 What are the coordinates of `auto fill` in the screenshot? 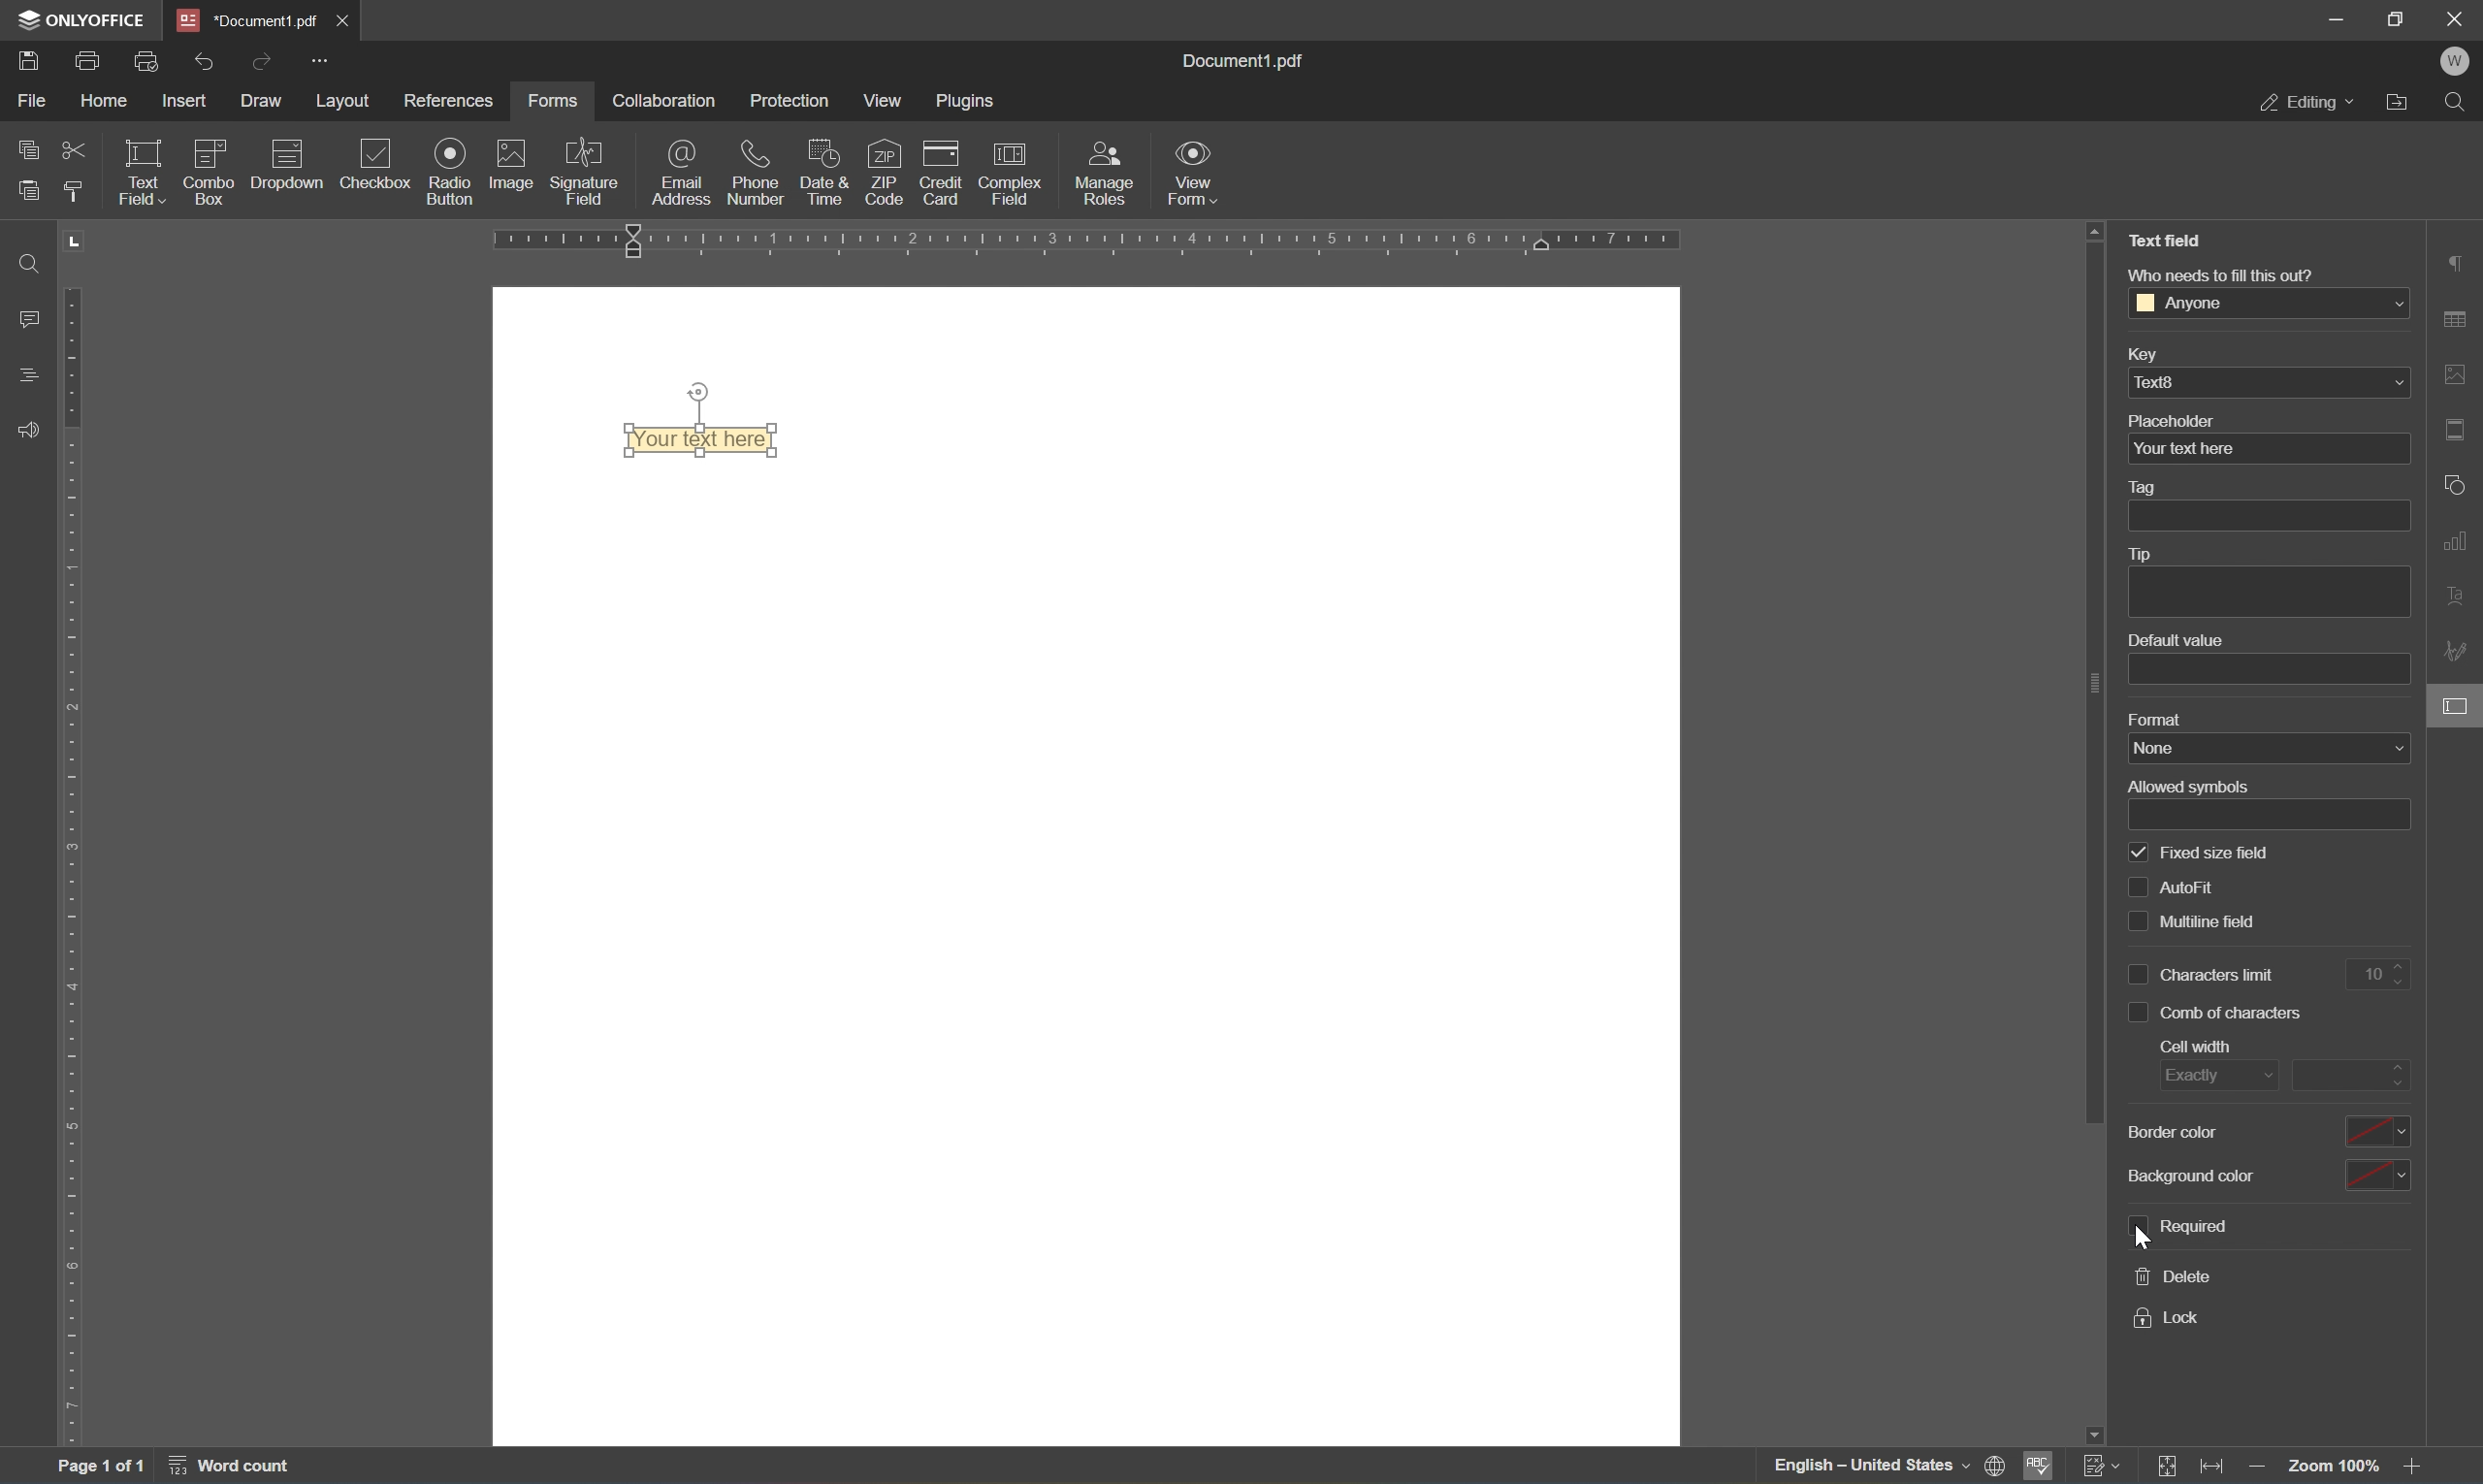 It's located at (2216, 888).